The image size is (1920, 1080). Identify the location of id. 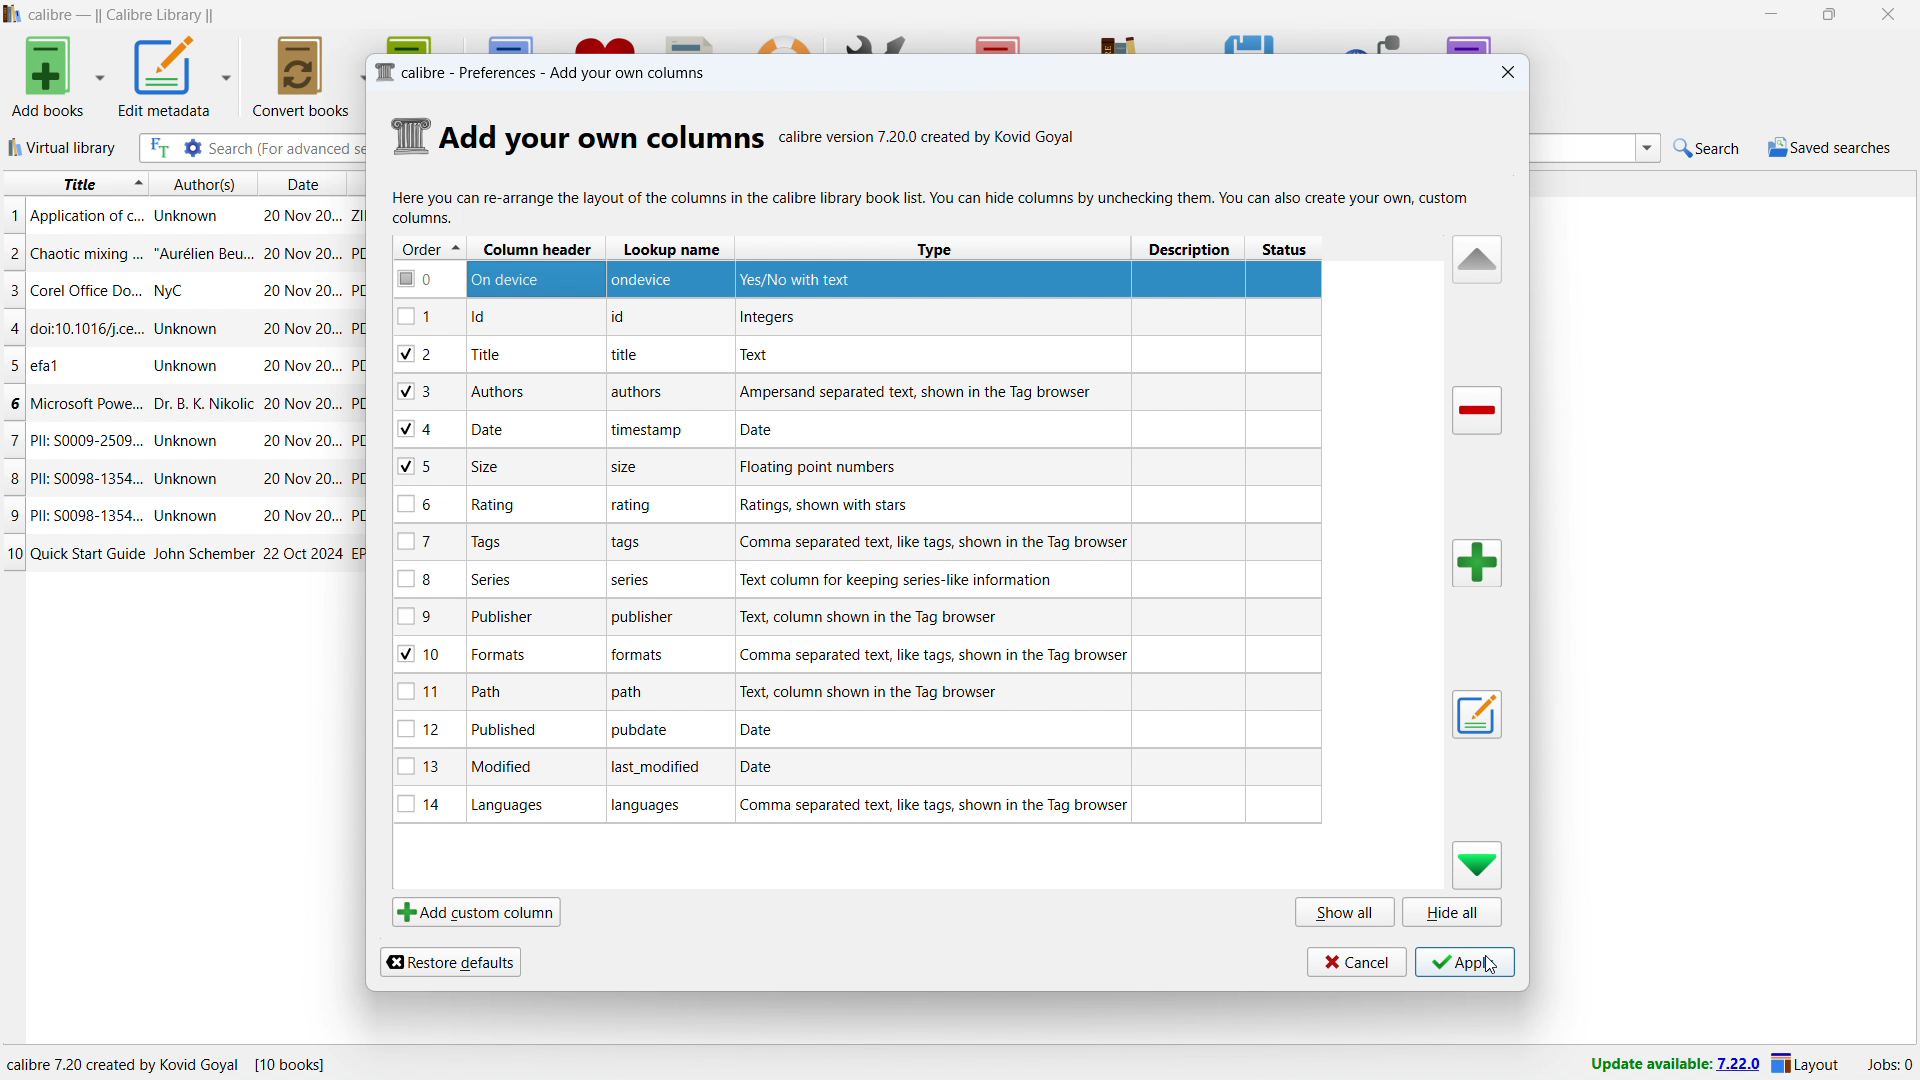
(490, 318).